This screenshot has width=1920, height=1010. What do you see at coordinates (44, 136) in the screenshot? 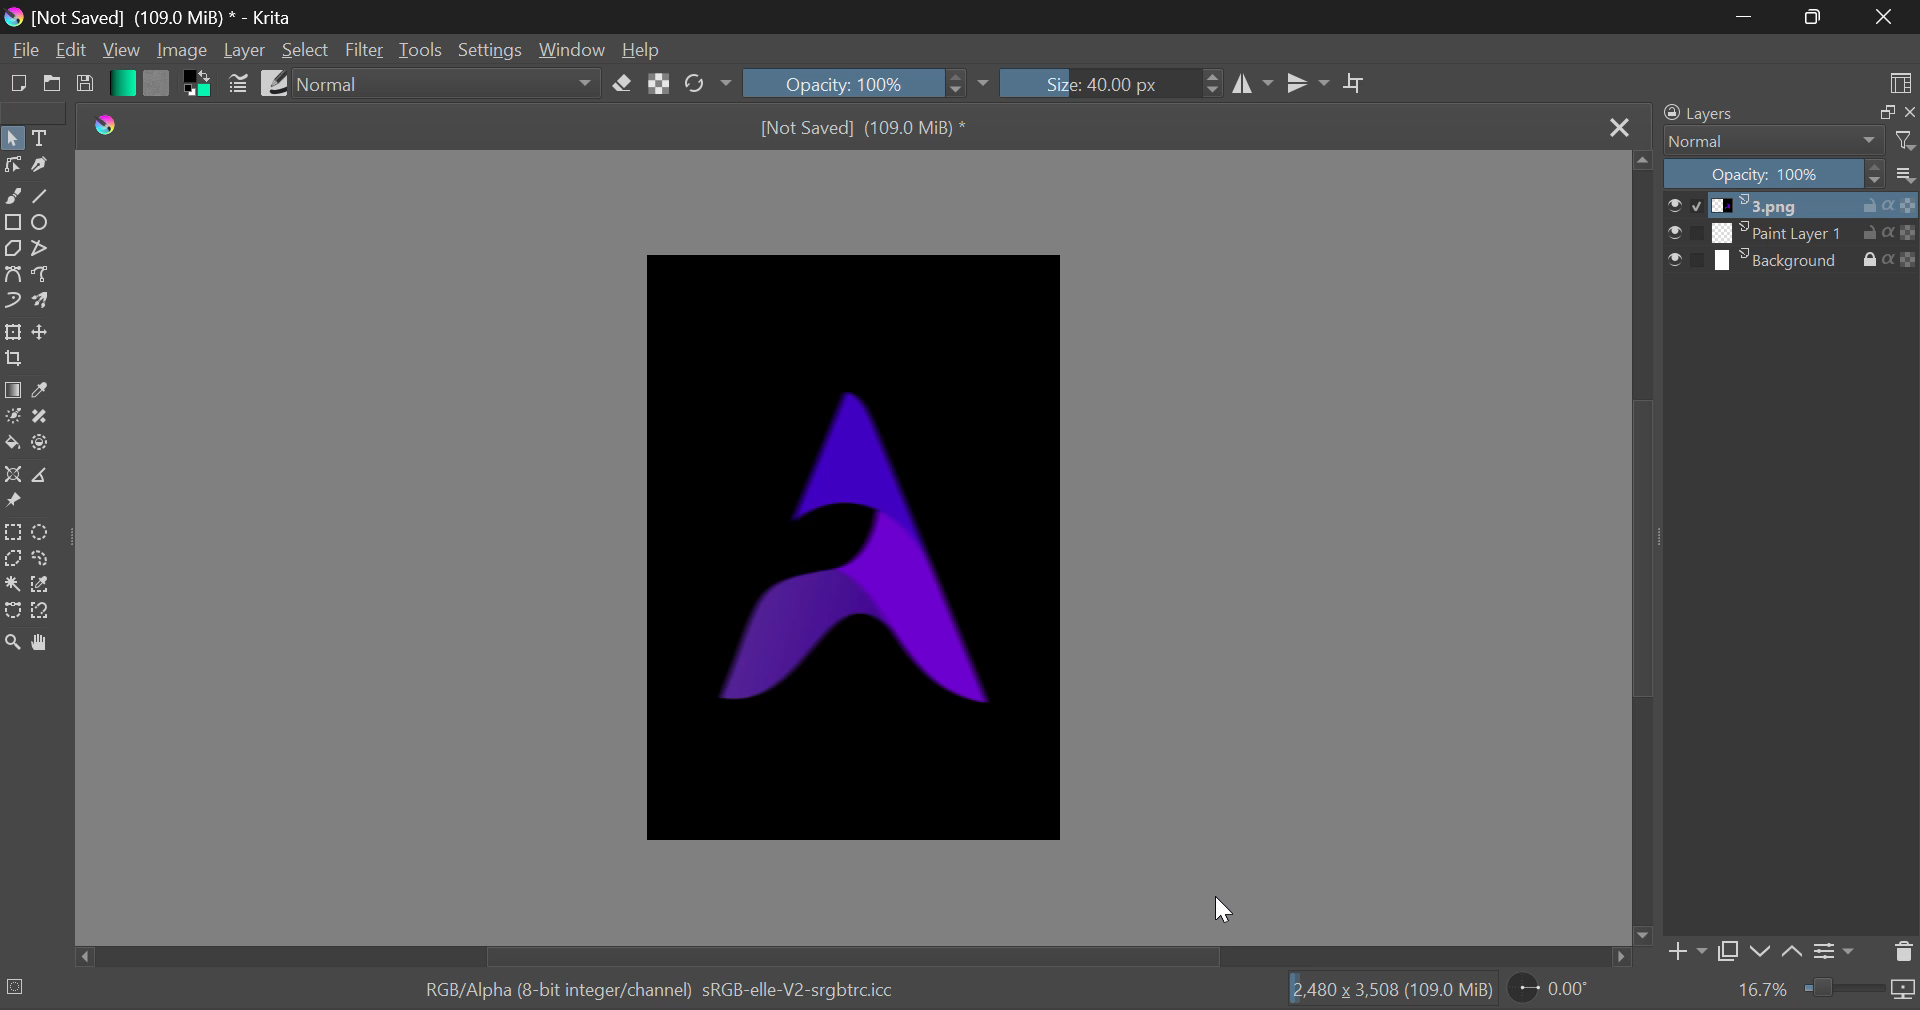
I see `Text` at bounding box center [44, 136].